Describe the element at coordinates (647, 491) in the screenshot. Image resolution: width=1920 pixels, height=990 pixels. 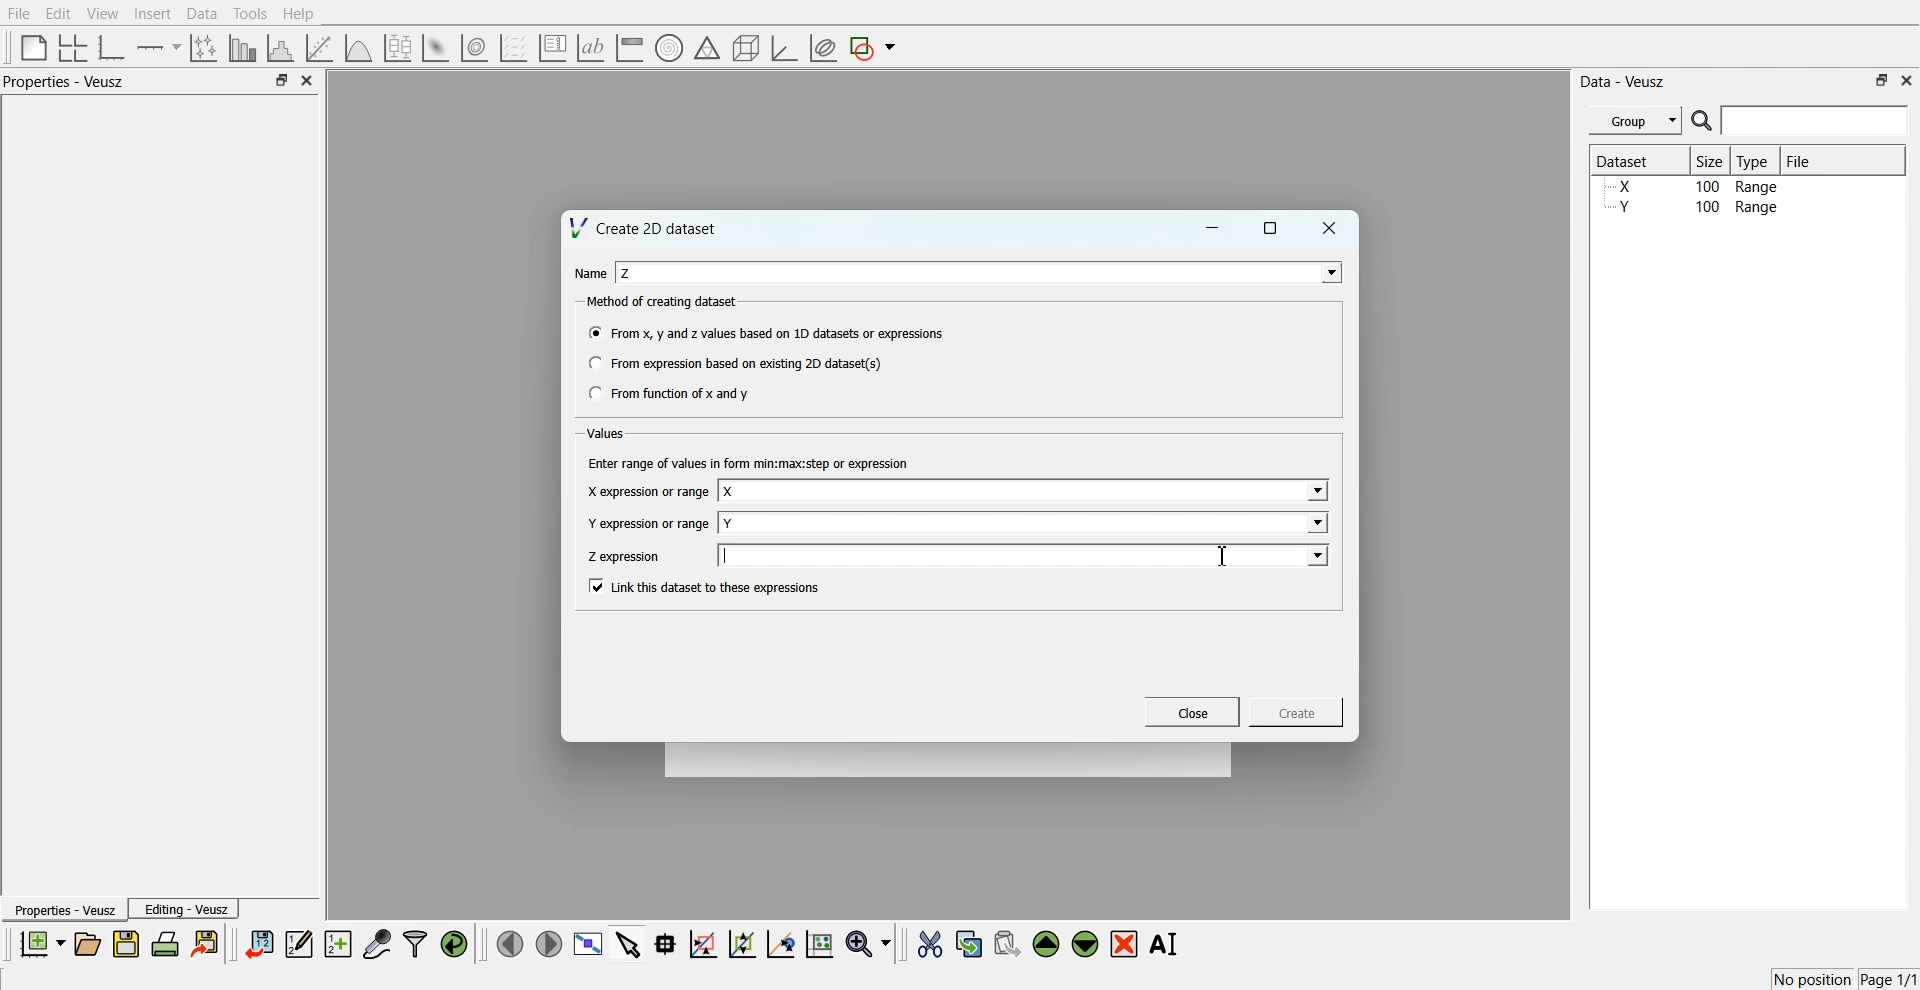
I see `MX expression or range` at that location.